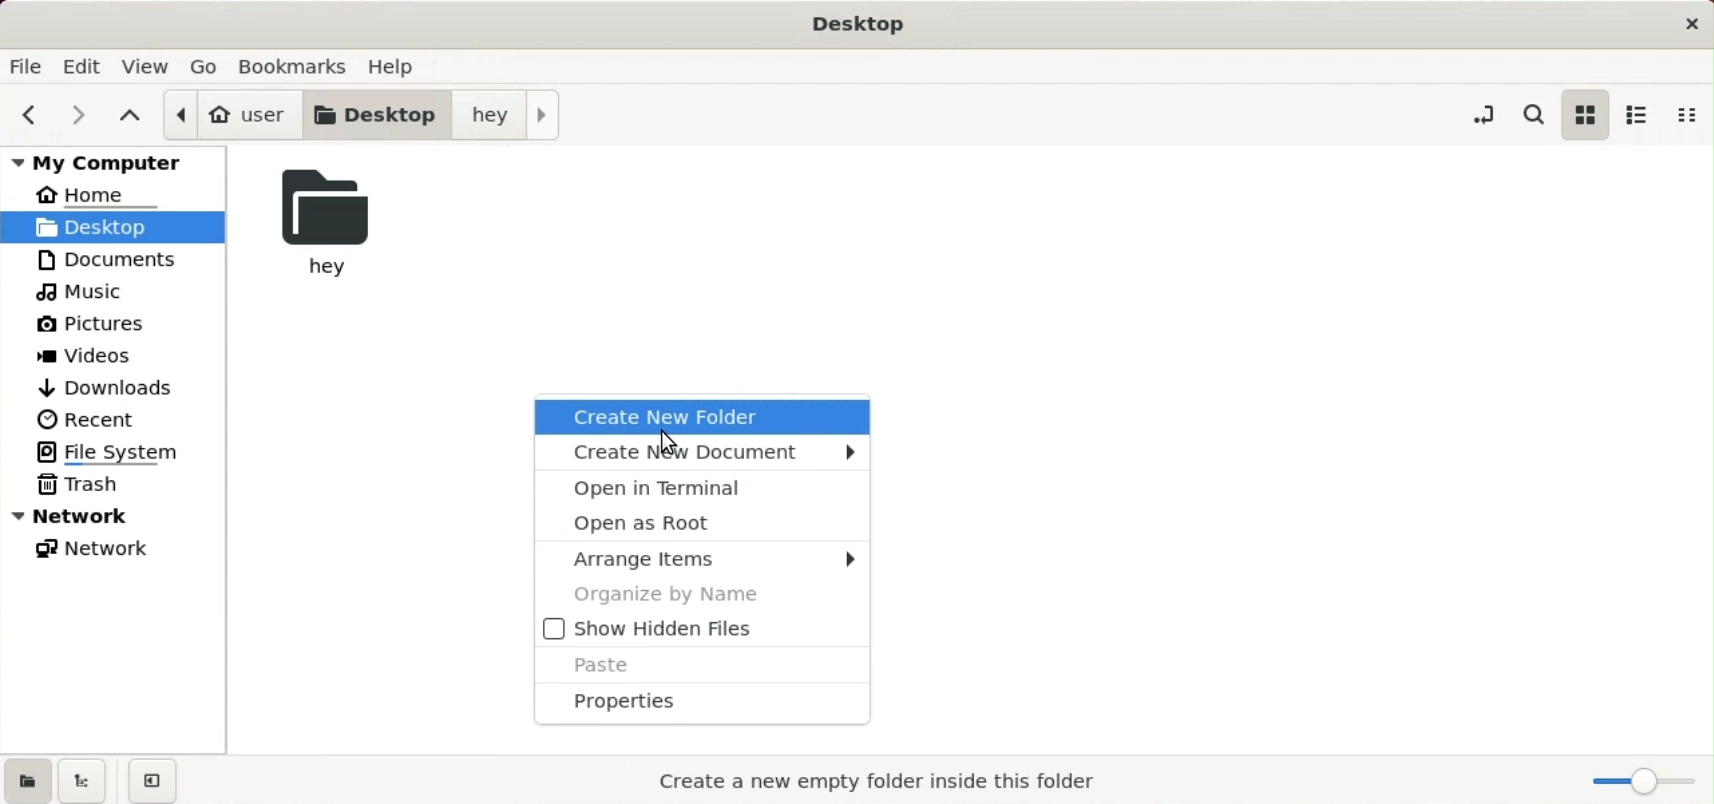 The image size is (1714, 804). I want to click on view, so click(149, 67).